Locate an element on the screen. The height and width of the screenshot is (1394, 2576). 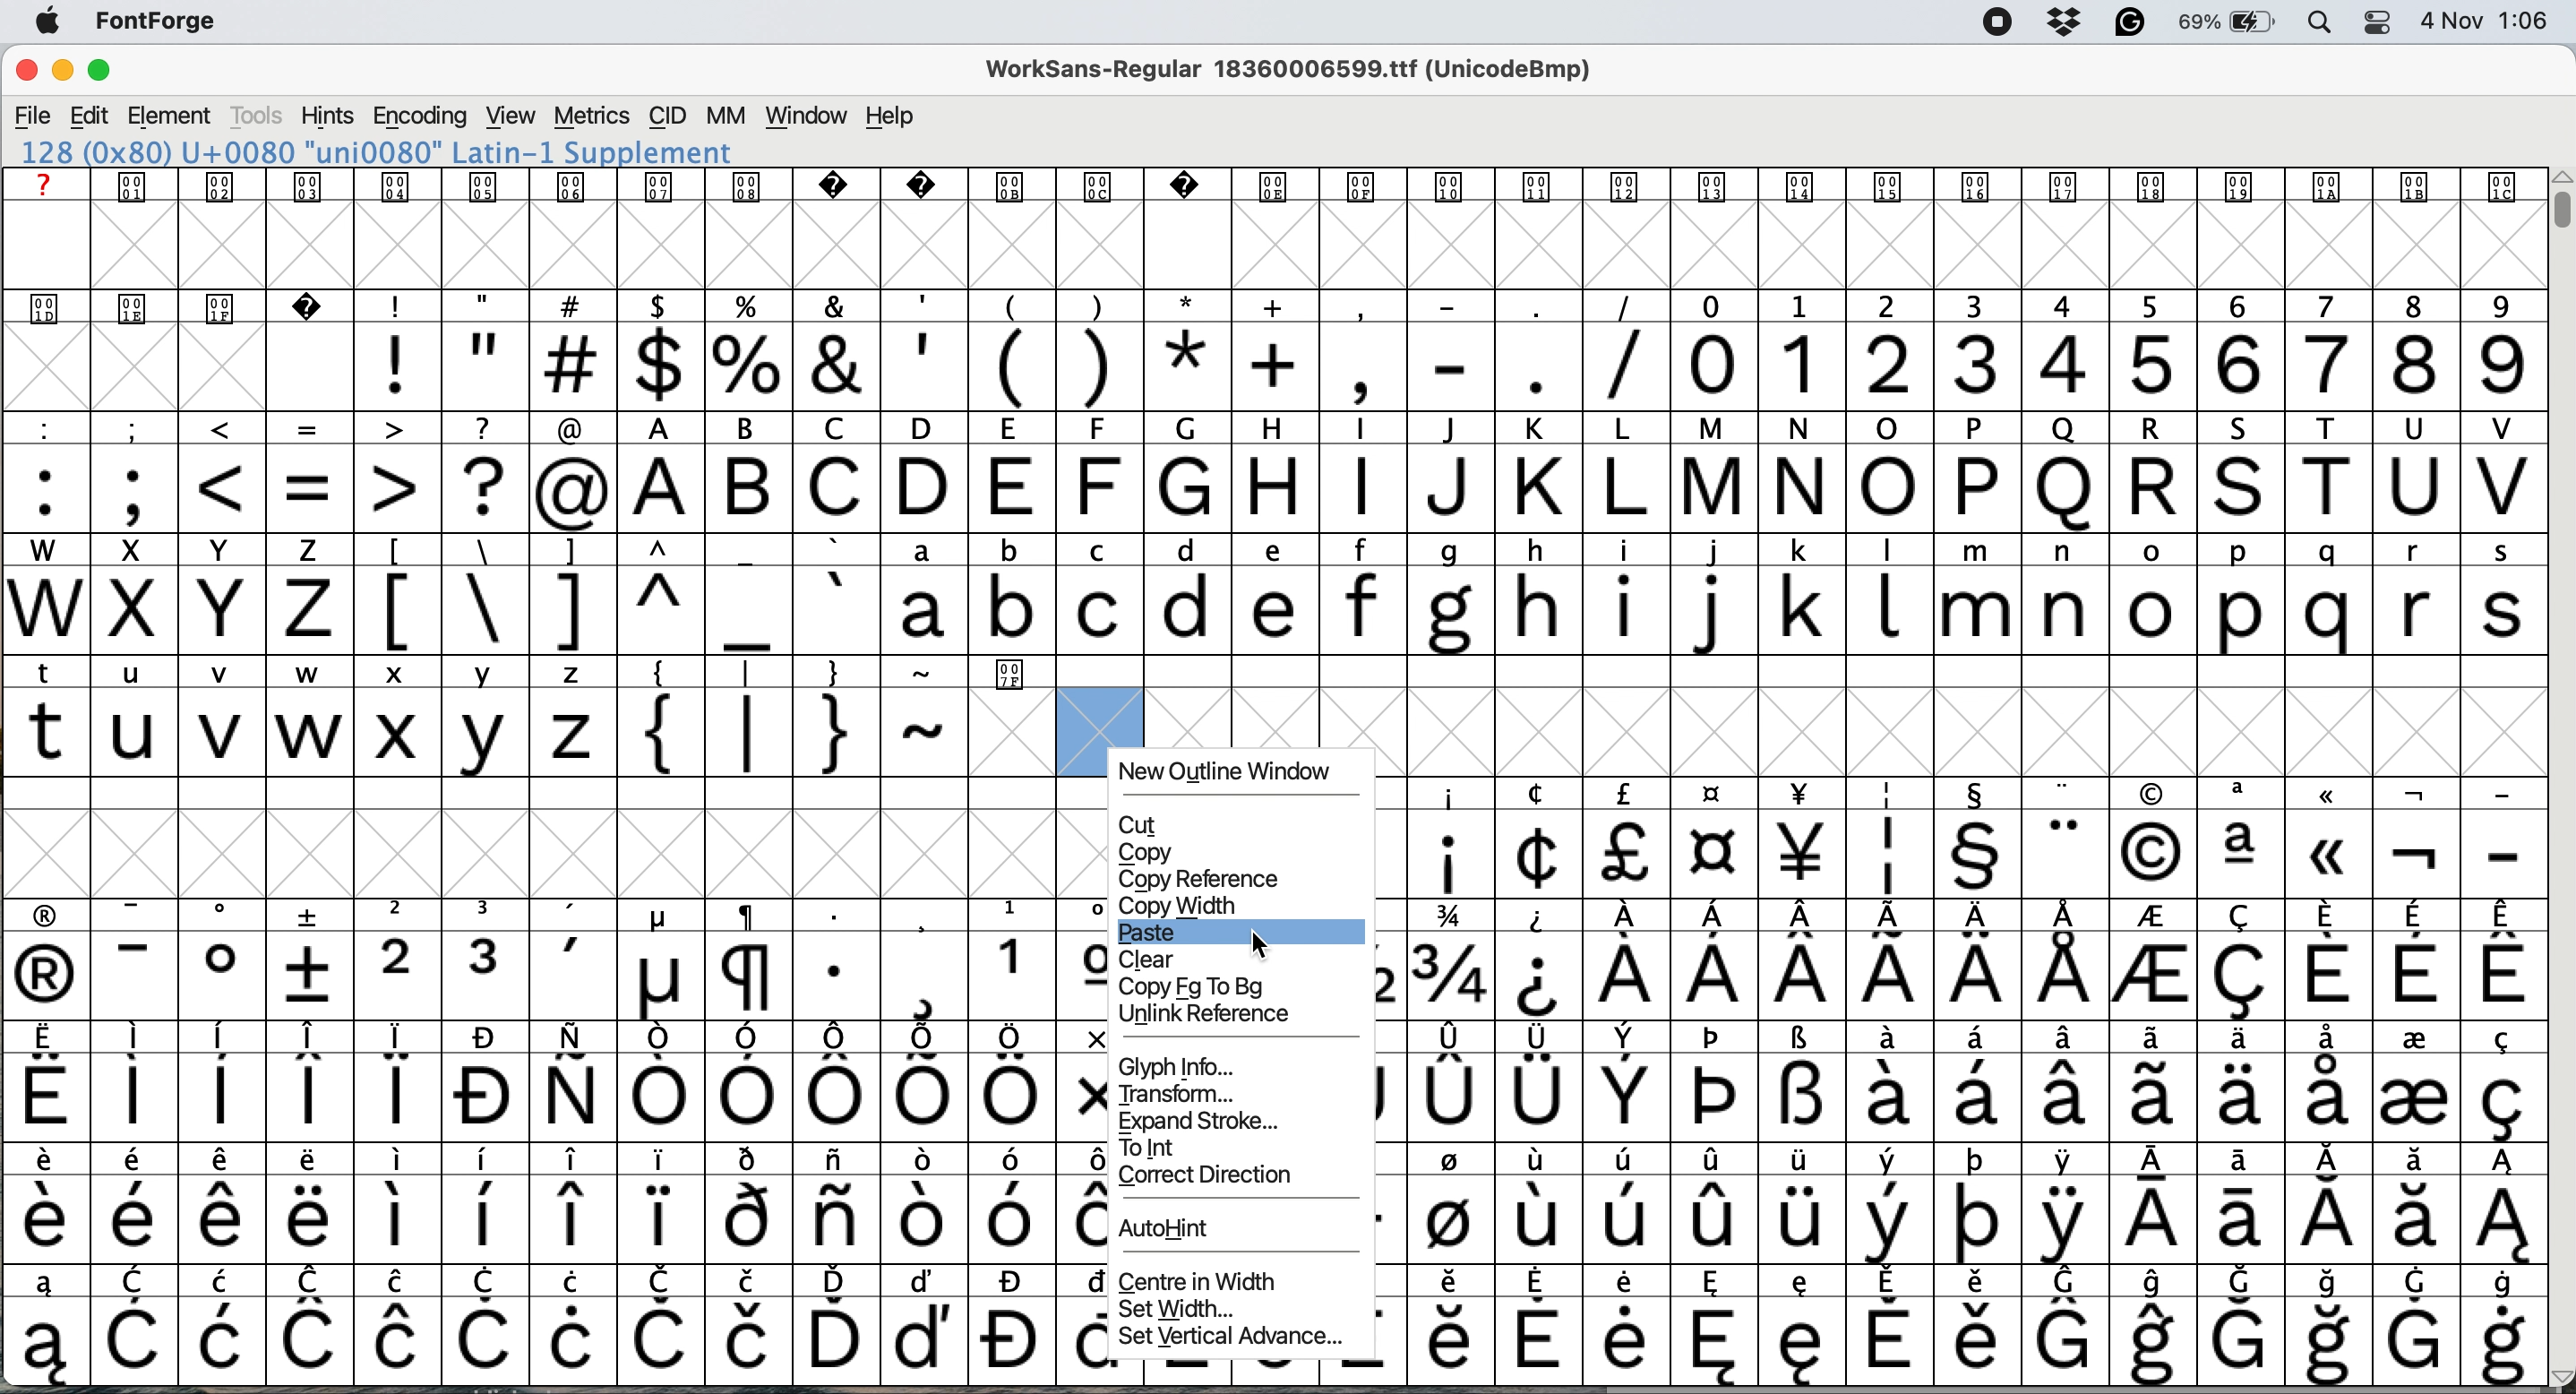
new outline window is located at coordinates (1235, 773).